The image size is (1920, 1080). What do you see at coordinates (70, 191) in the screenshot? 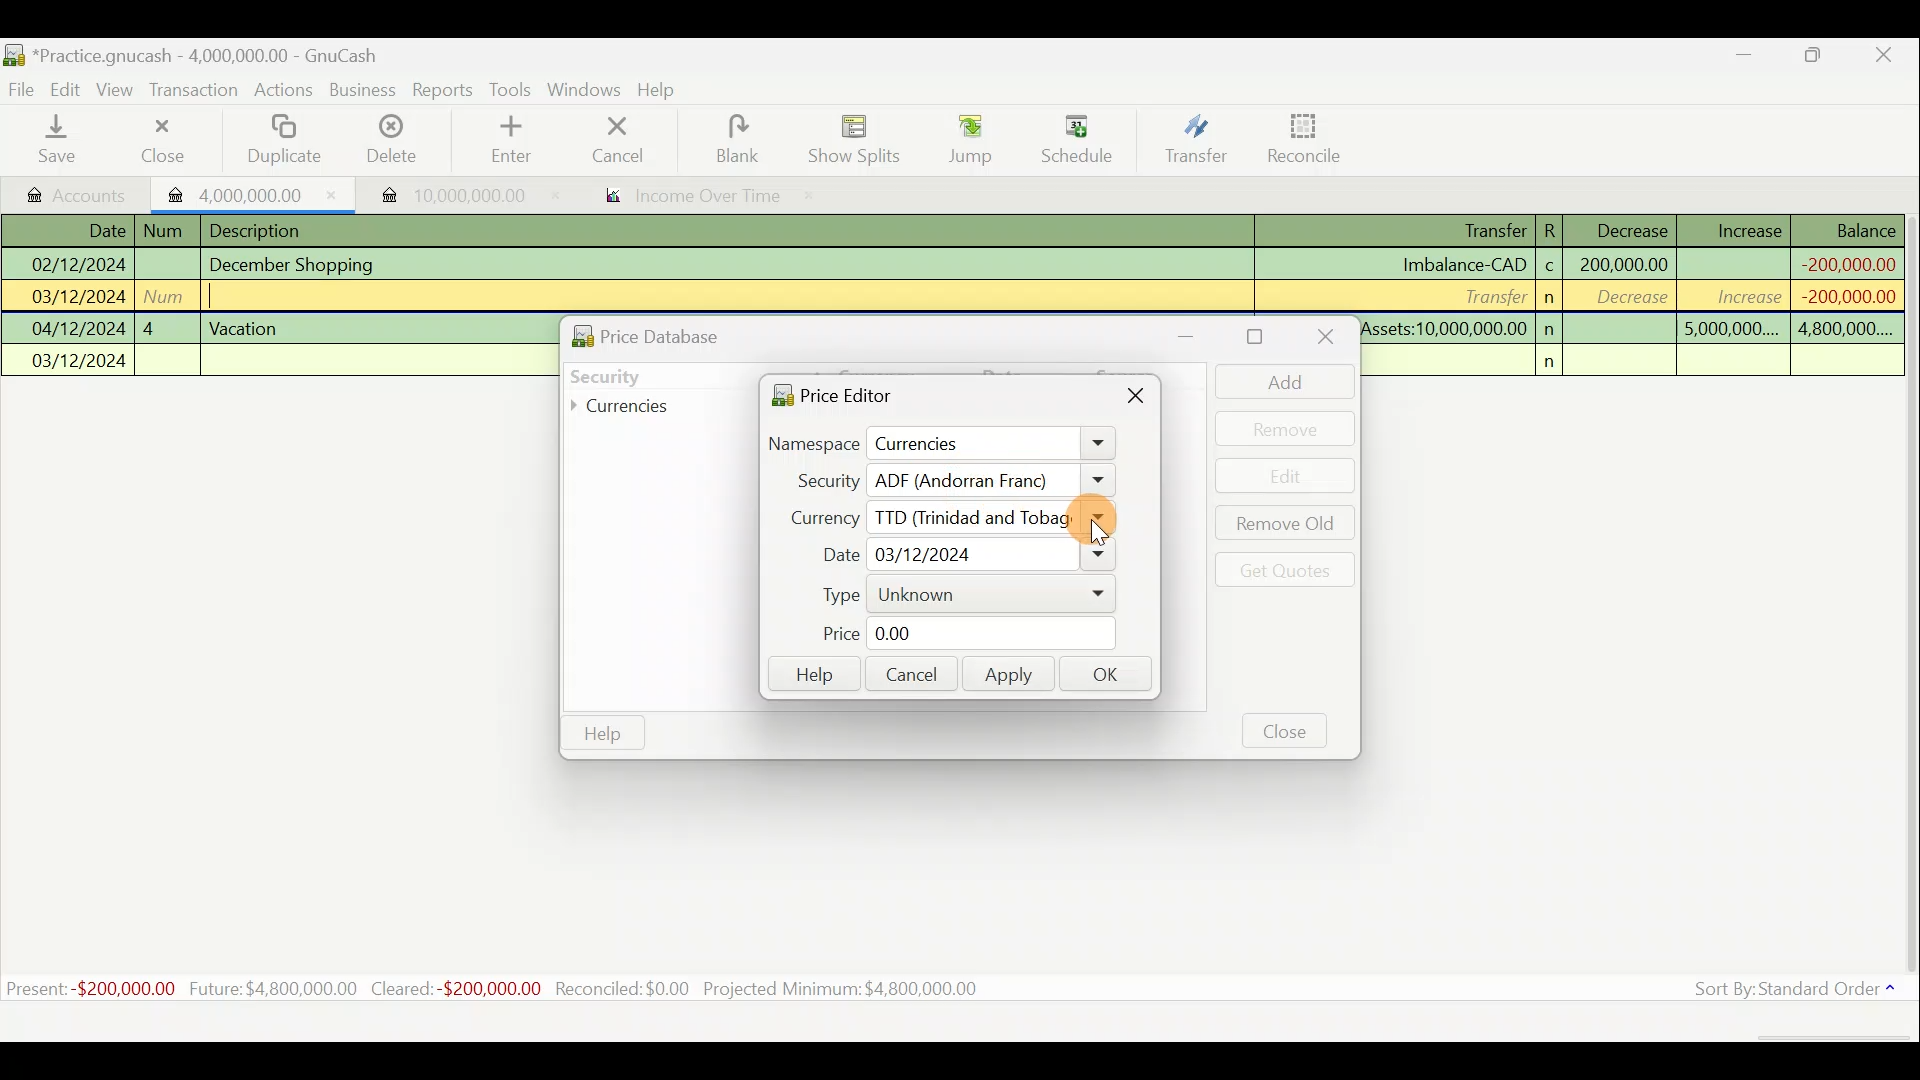
I see `Accounts` at bounding box center [70, 191].